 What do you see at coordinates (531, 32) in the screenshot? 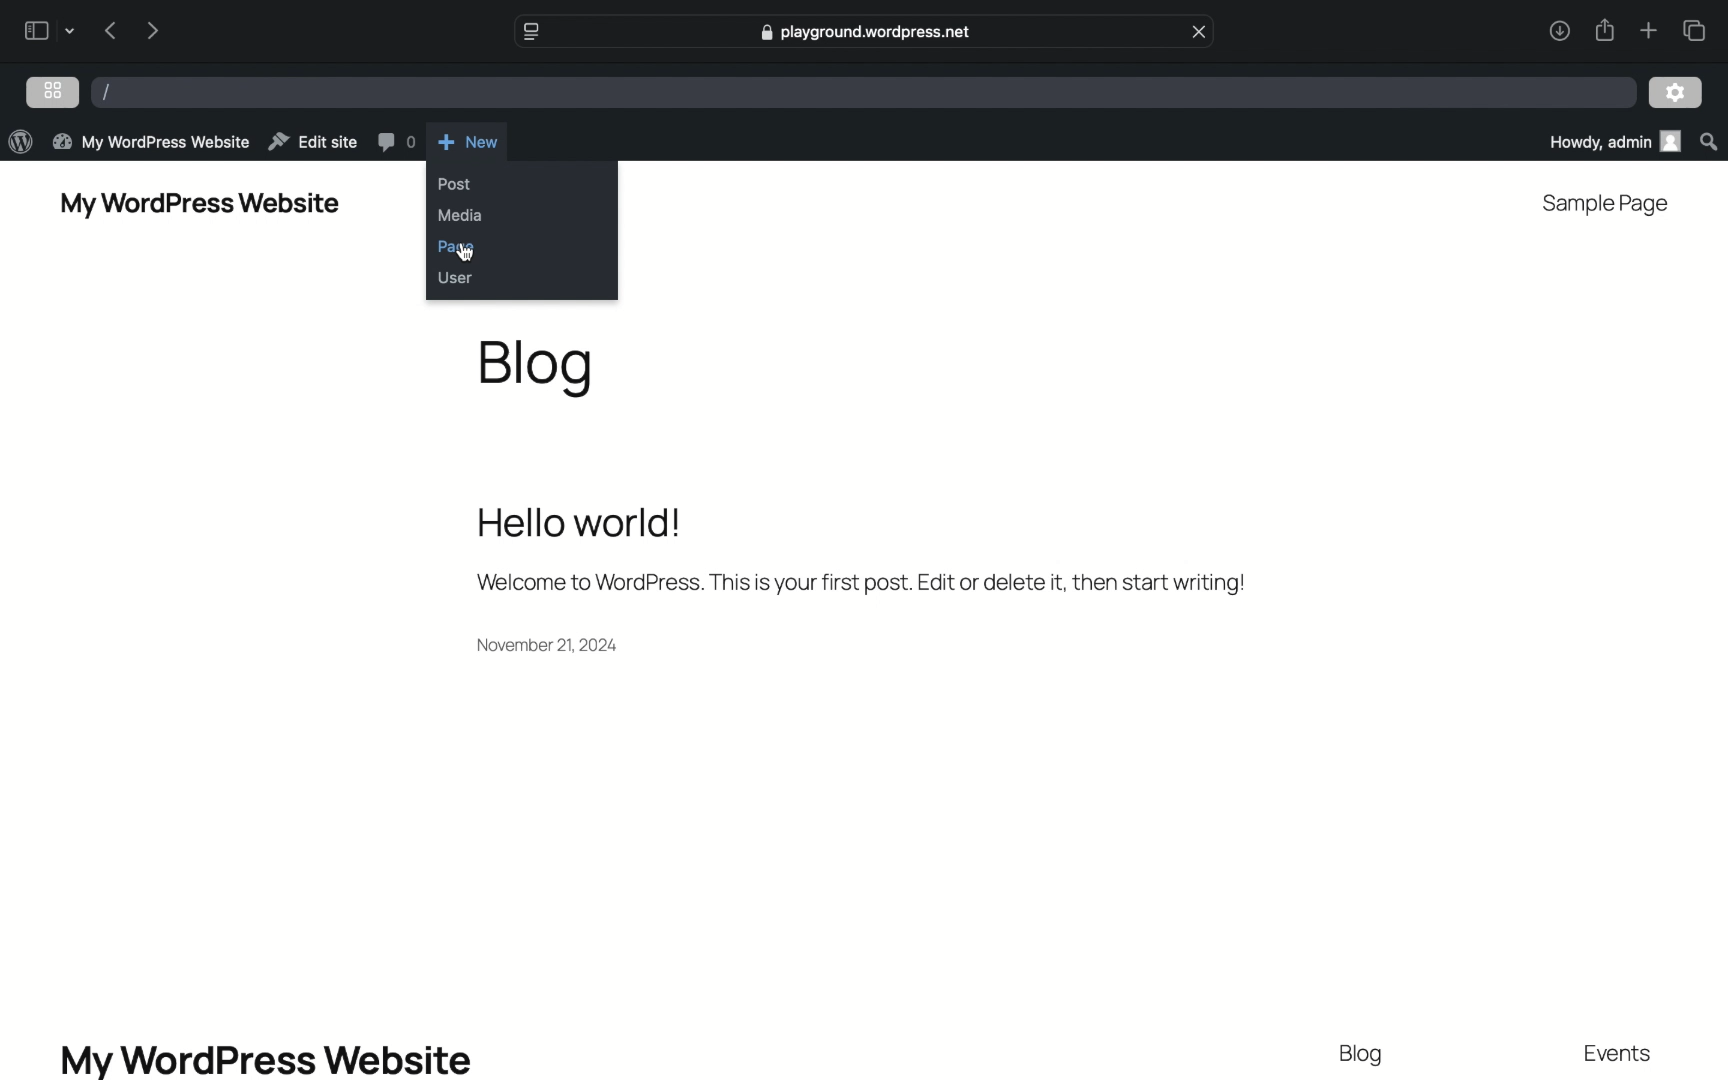
I see `website settings` at bounding box center [531, 32].